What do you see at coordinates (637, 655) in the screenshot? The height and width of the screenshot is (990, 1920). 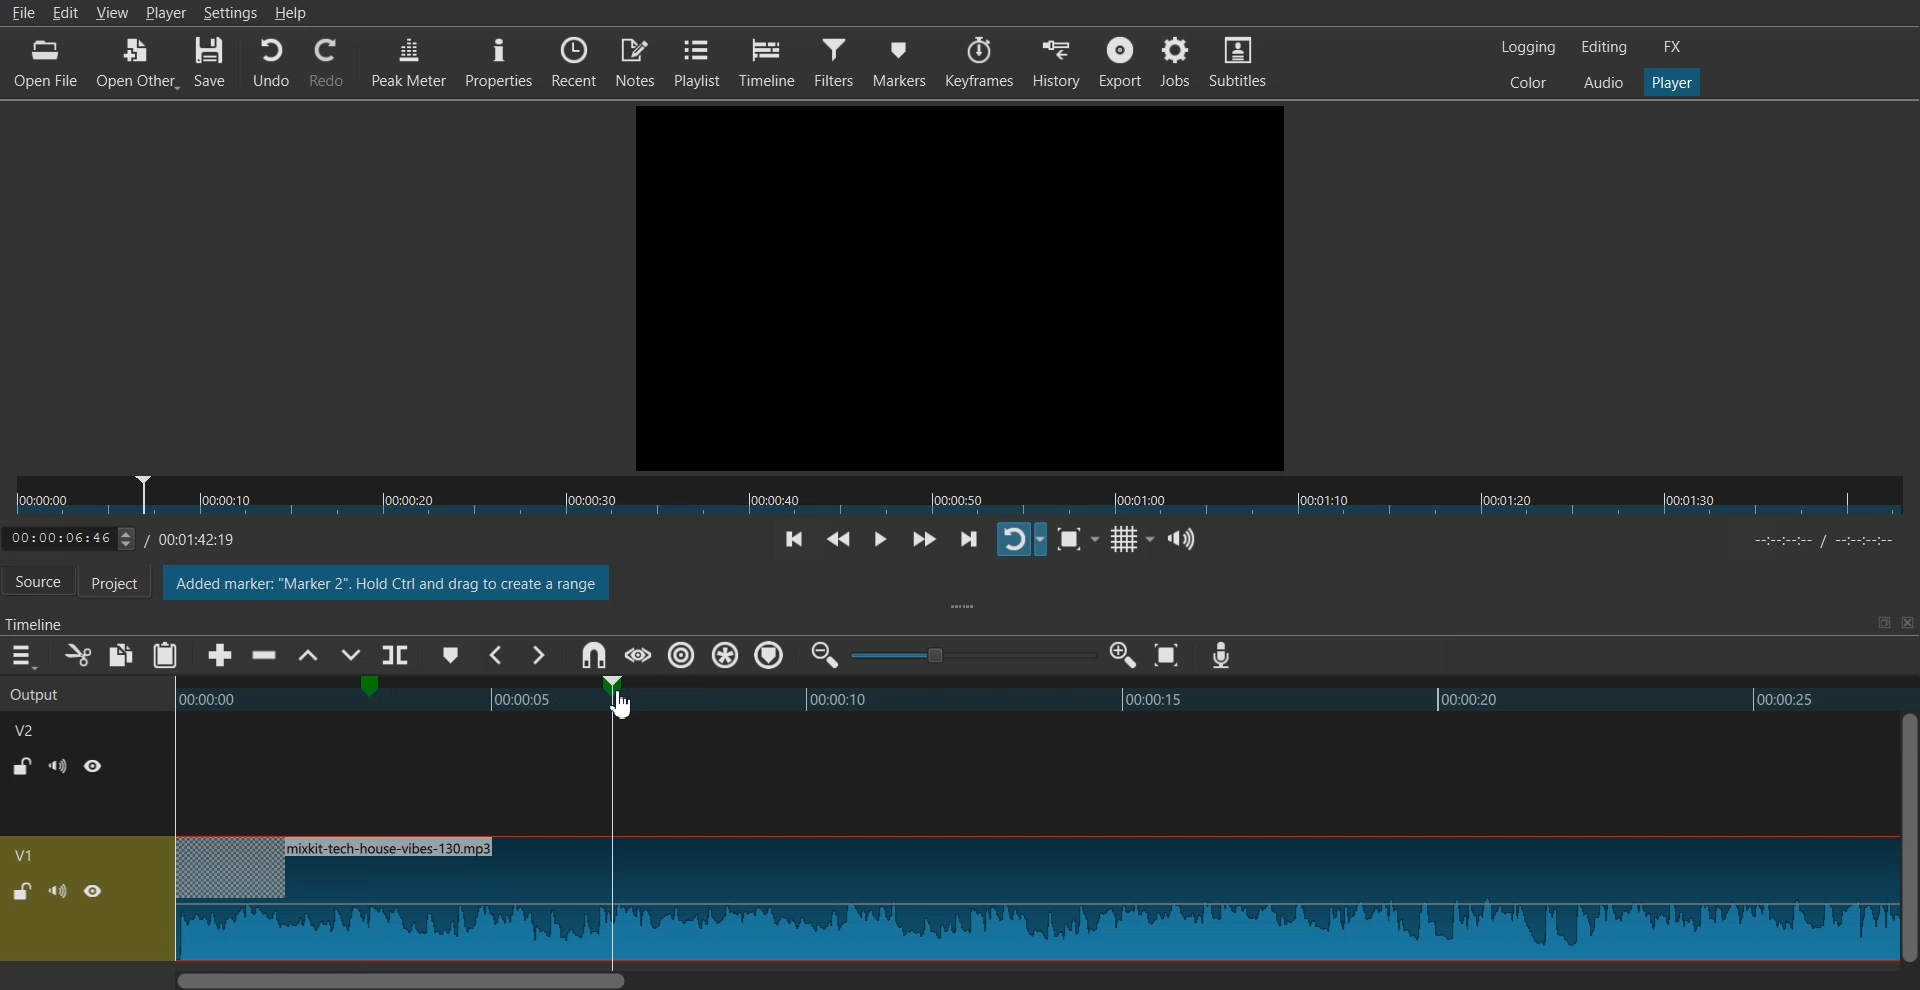 I see `Scrub while dragging` at bounding box center [637, 655].